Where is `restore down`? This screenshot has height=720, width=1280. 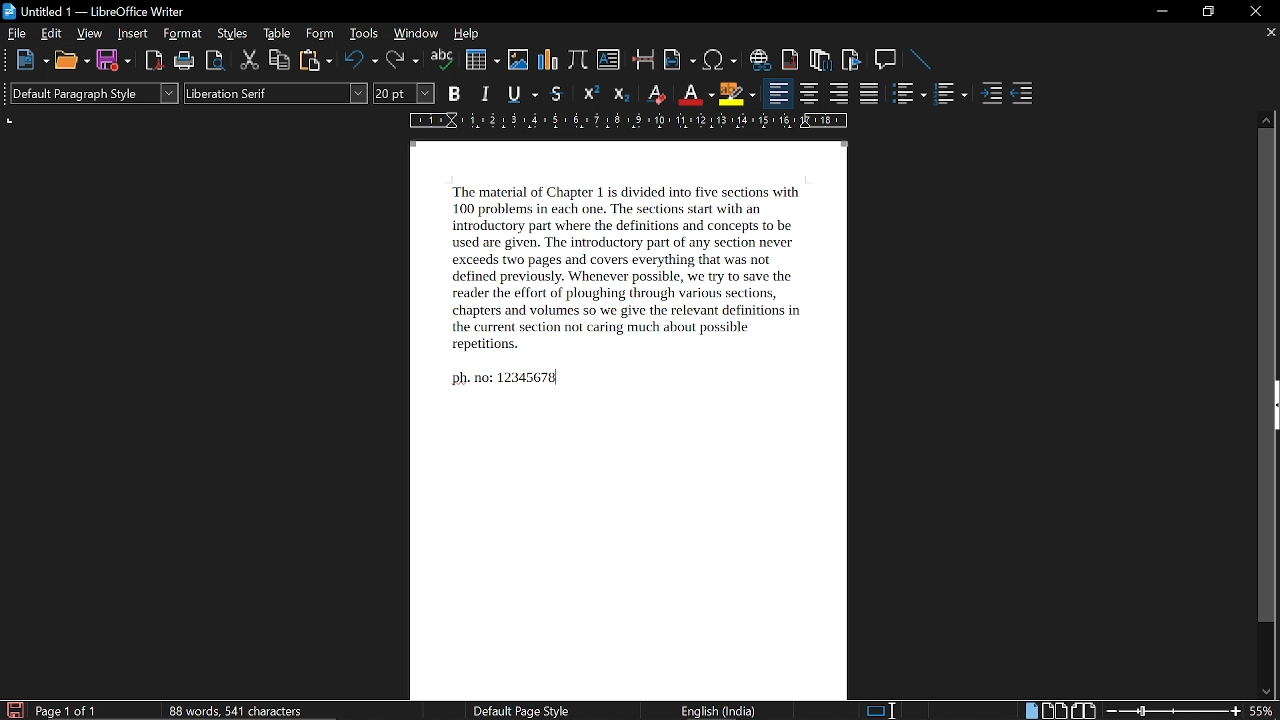
restore down is located at coordinates (1207, 12).